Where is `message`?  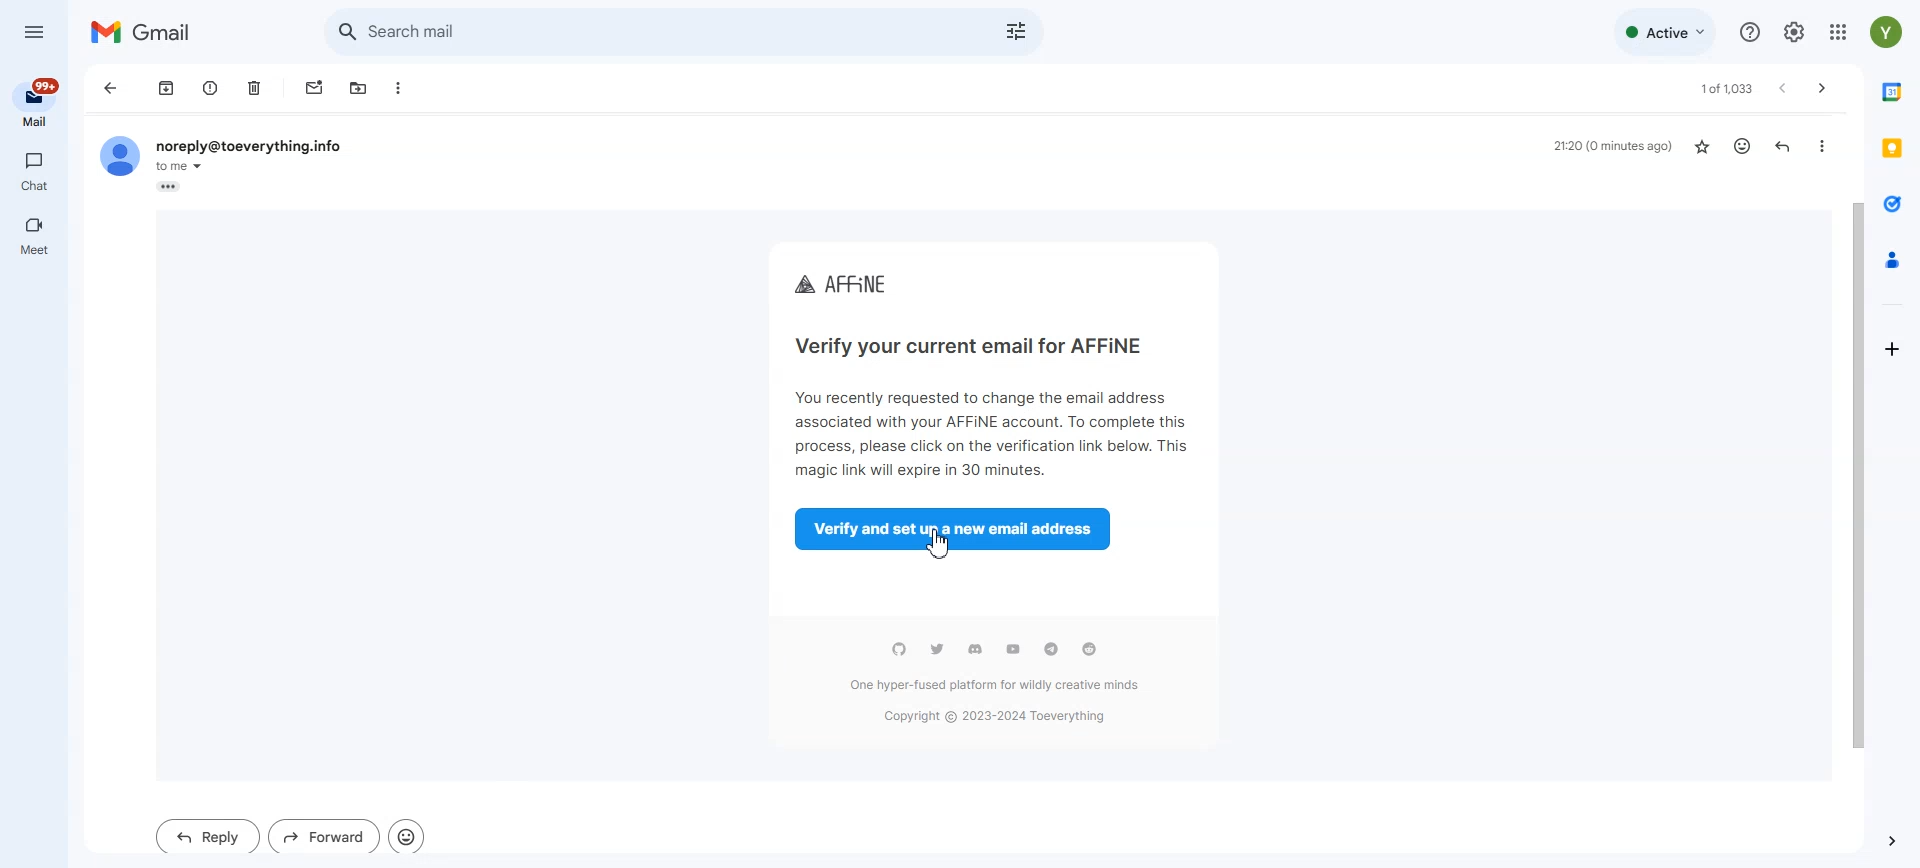 message is located at coordinates (990, 431).